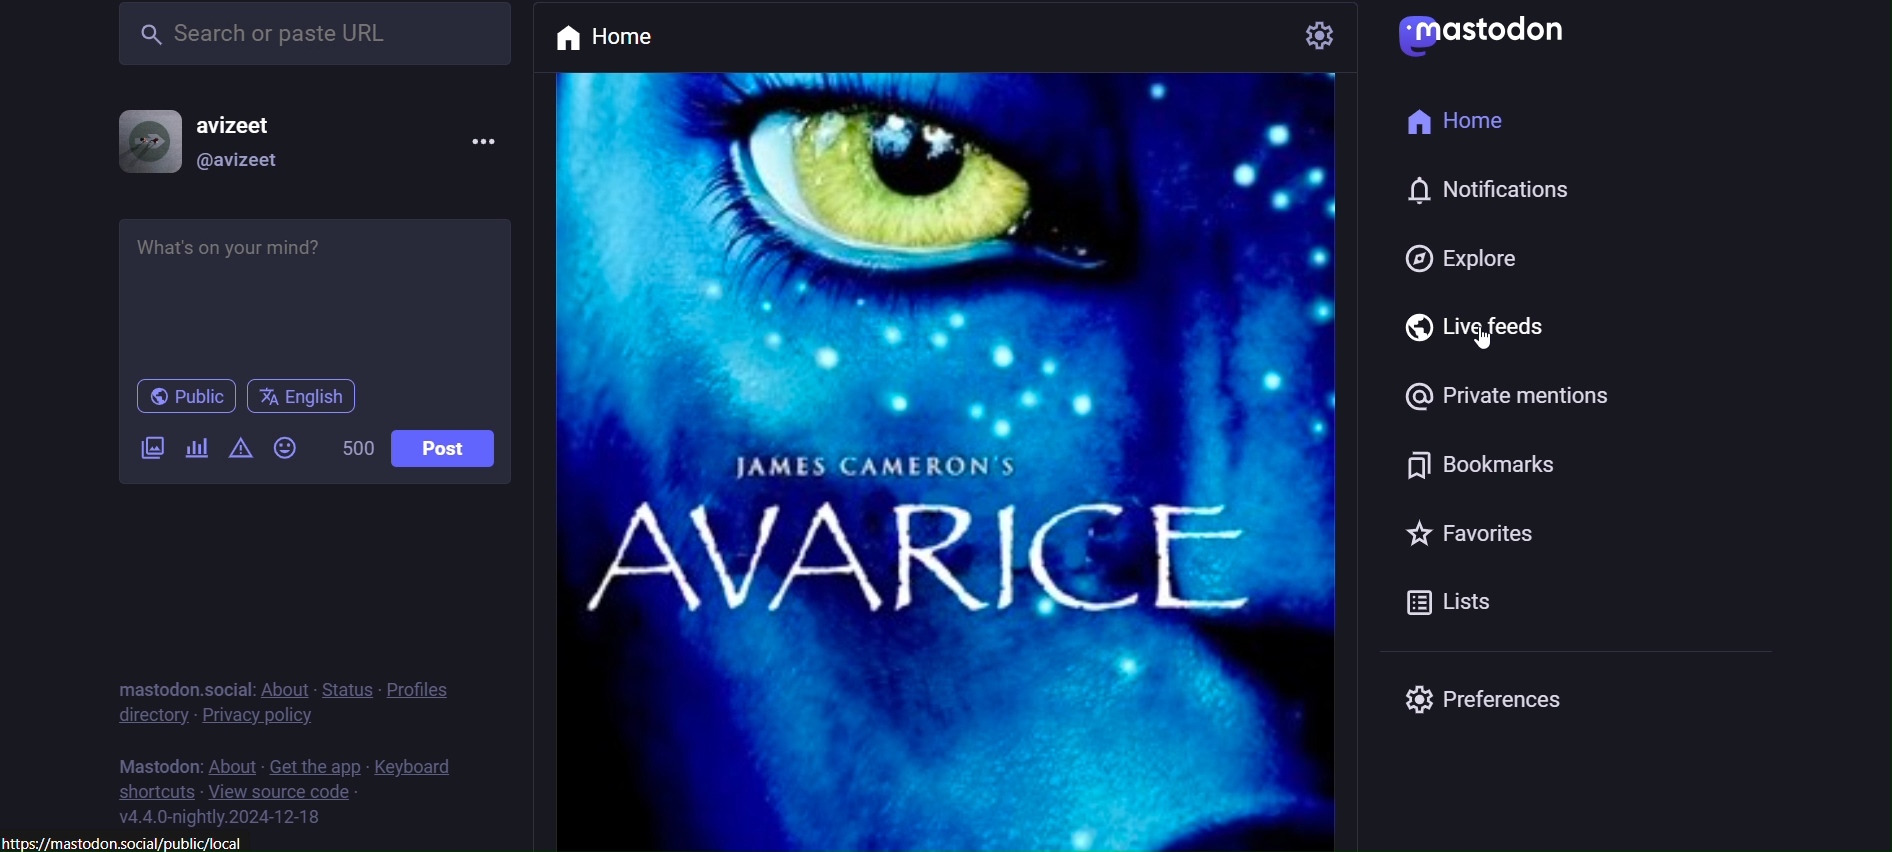 Image resolution: width=1892 pixels, height=852 pixels. What do you see at coordinates (1468, 334) in the screenshot?
I see `live feeds` at bounding box center [1468, 334].